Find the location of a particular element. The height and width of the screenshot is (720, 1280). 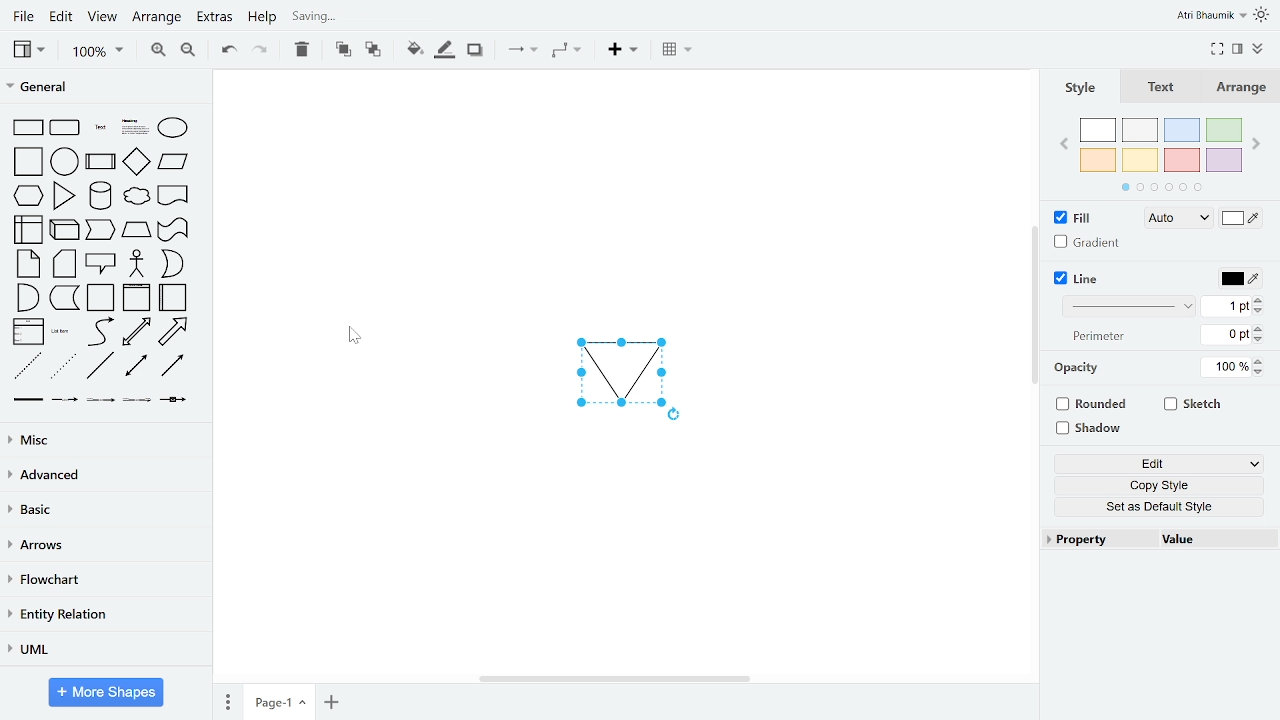

connector with symbol is located at coordinates (173, 401).